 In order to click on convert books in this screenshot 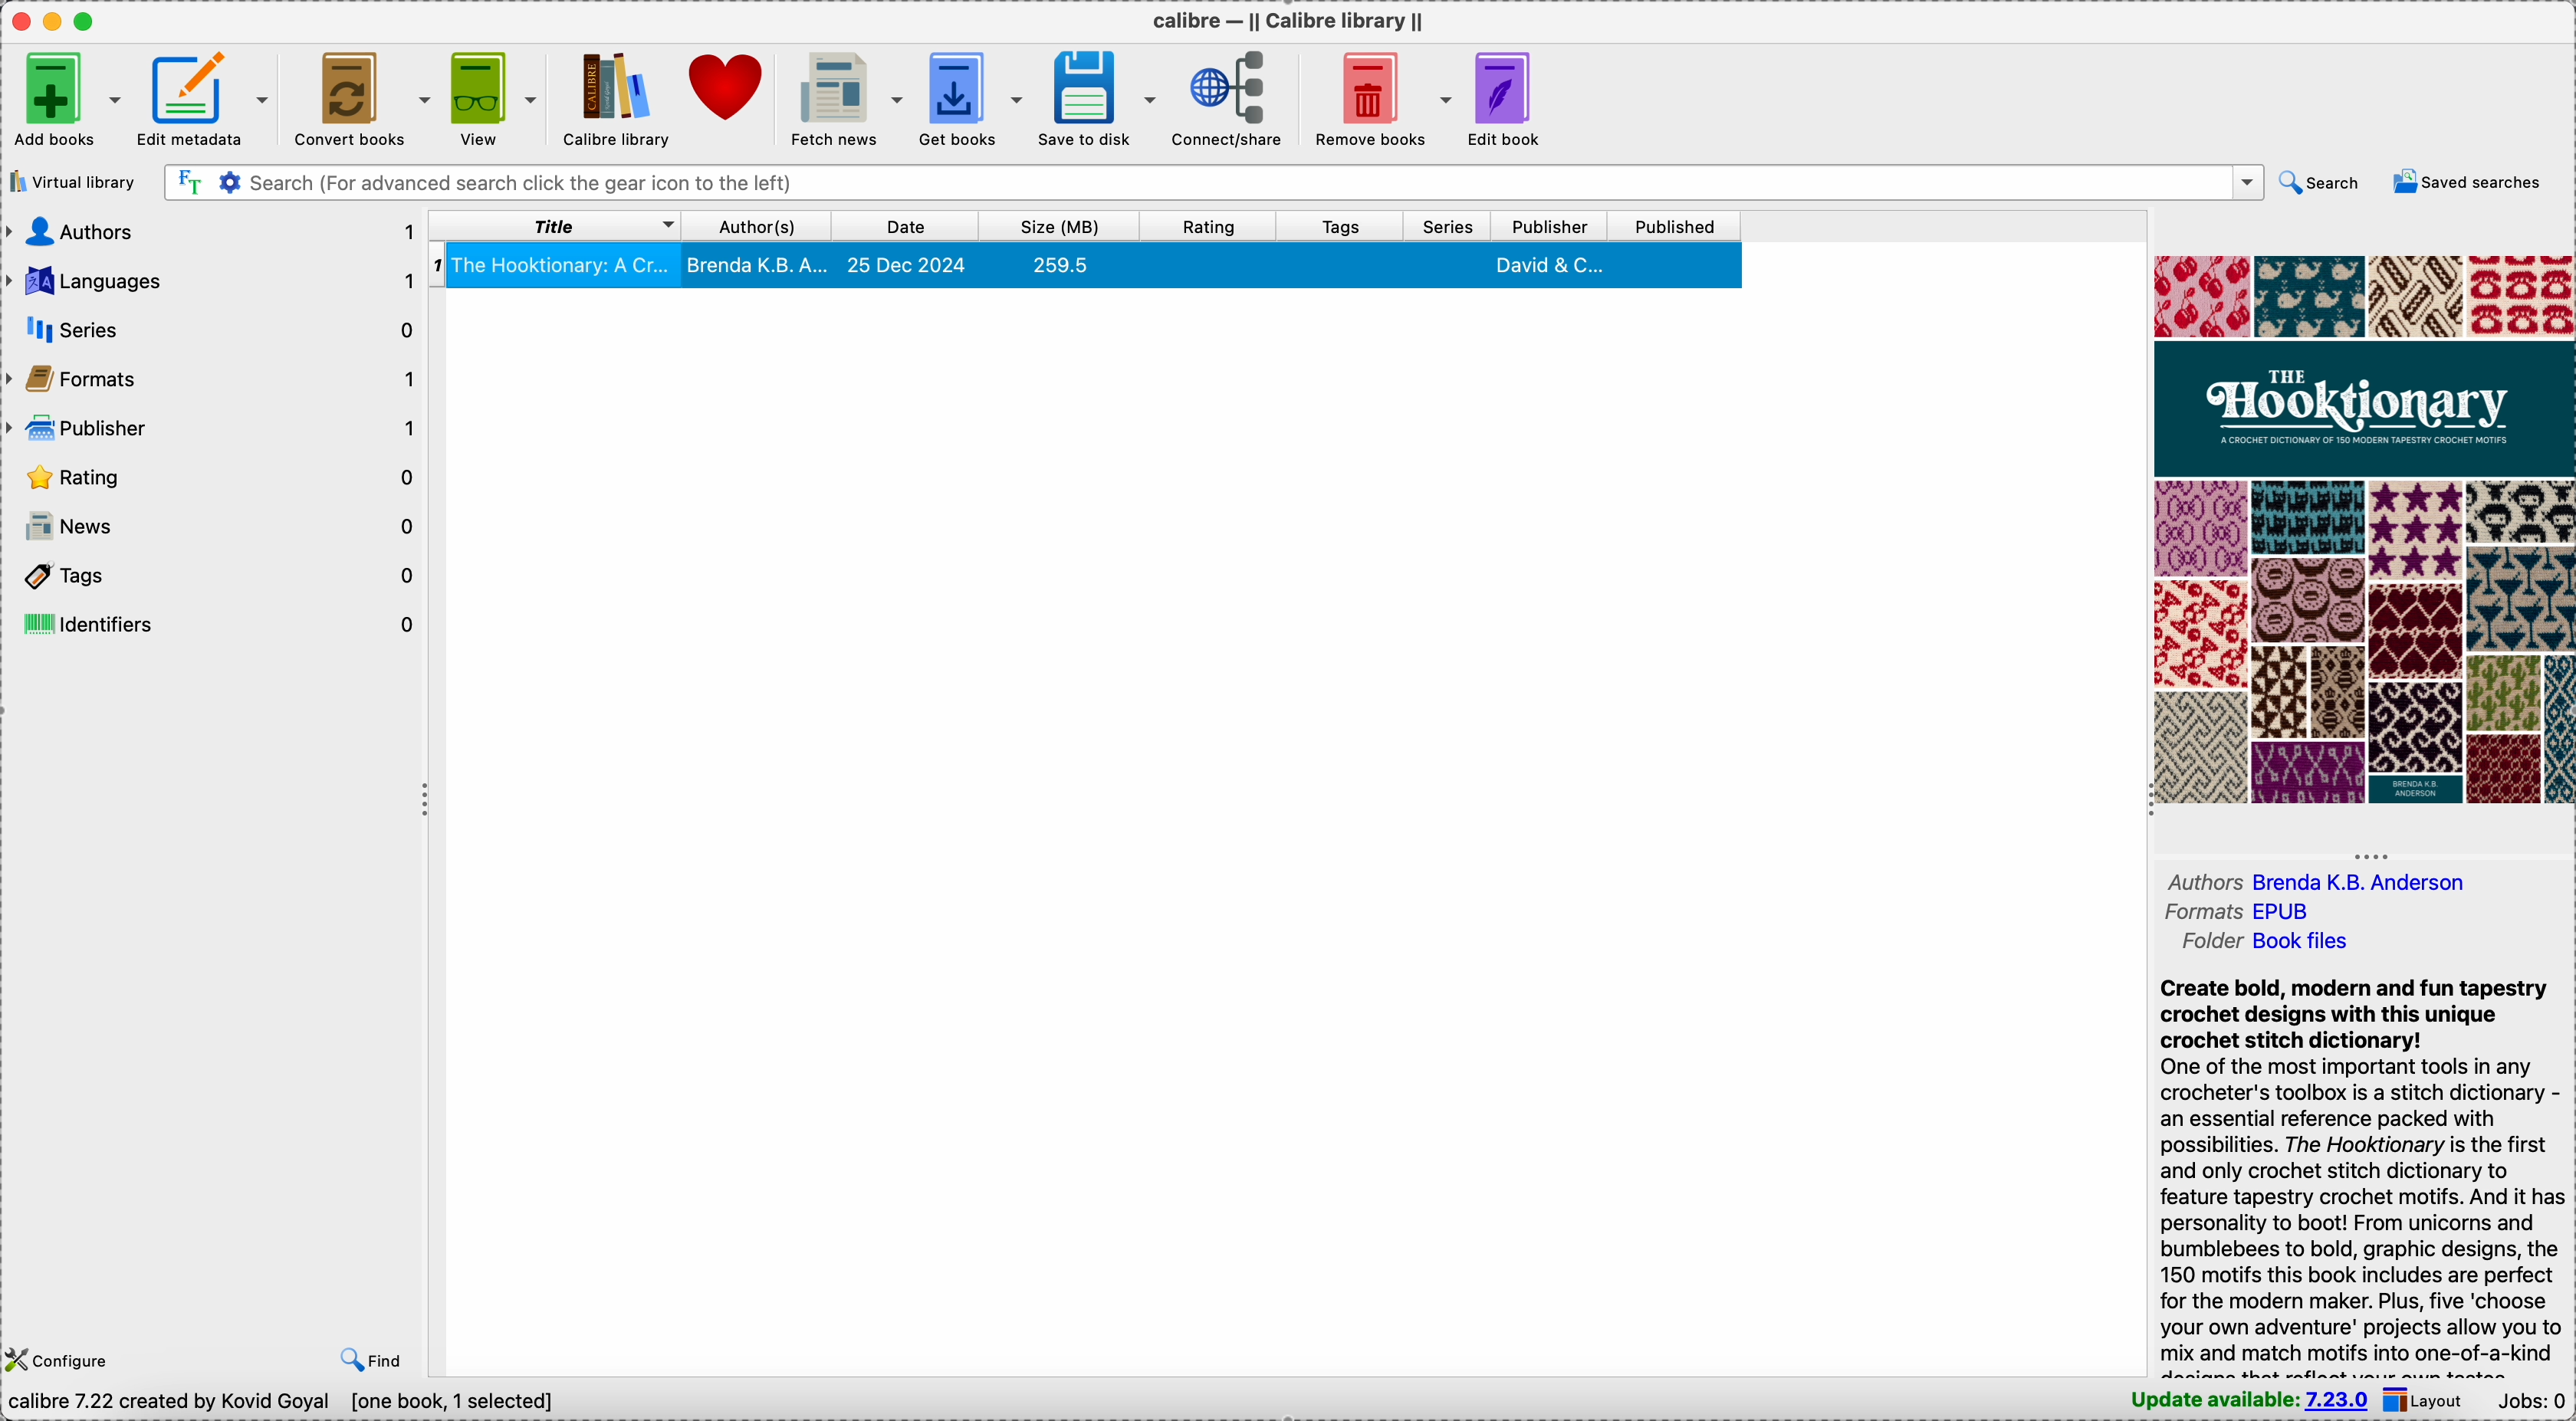, I will do `click(362, 98)`.